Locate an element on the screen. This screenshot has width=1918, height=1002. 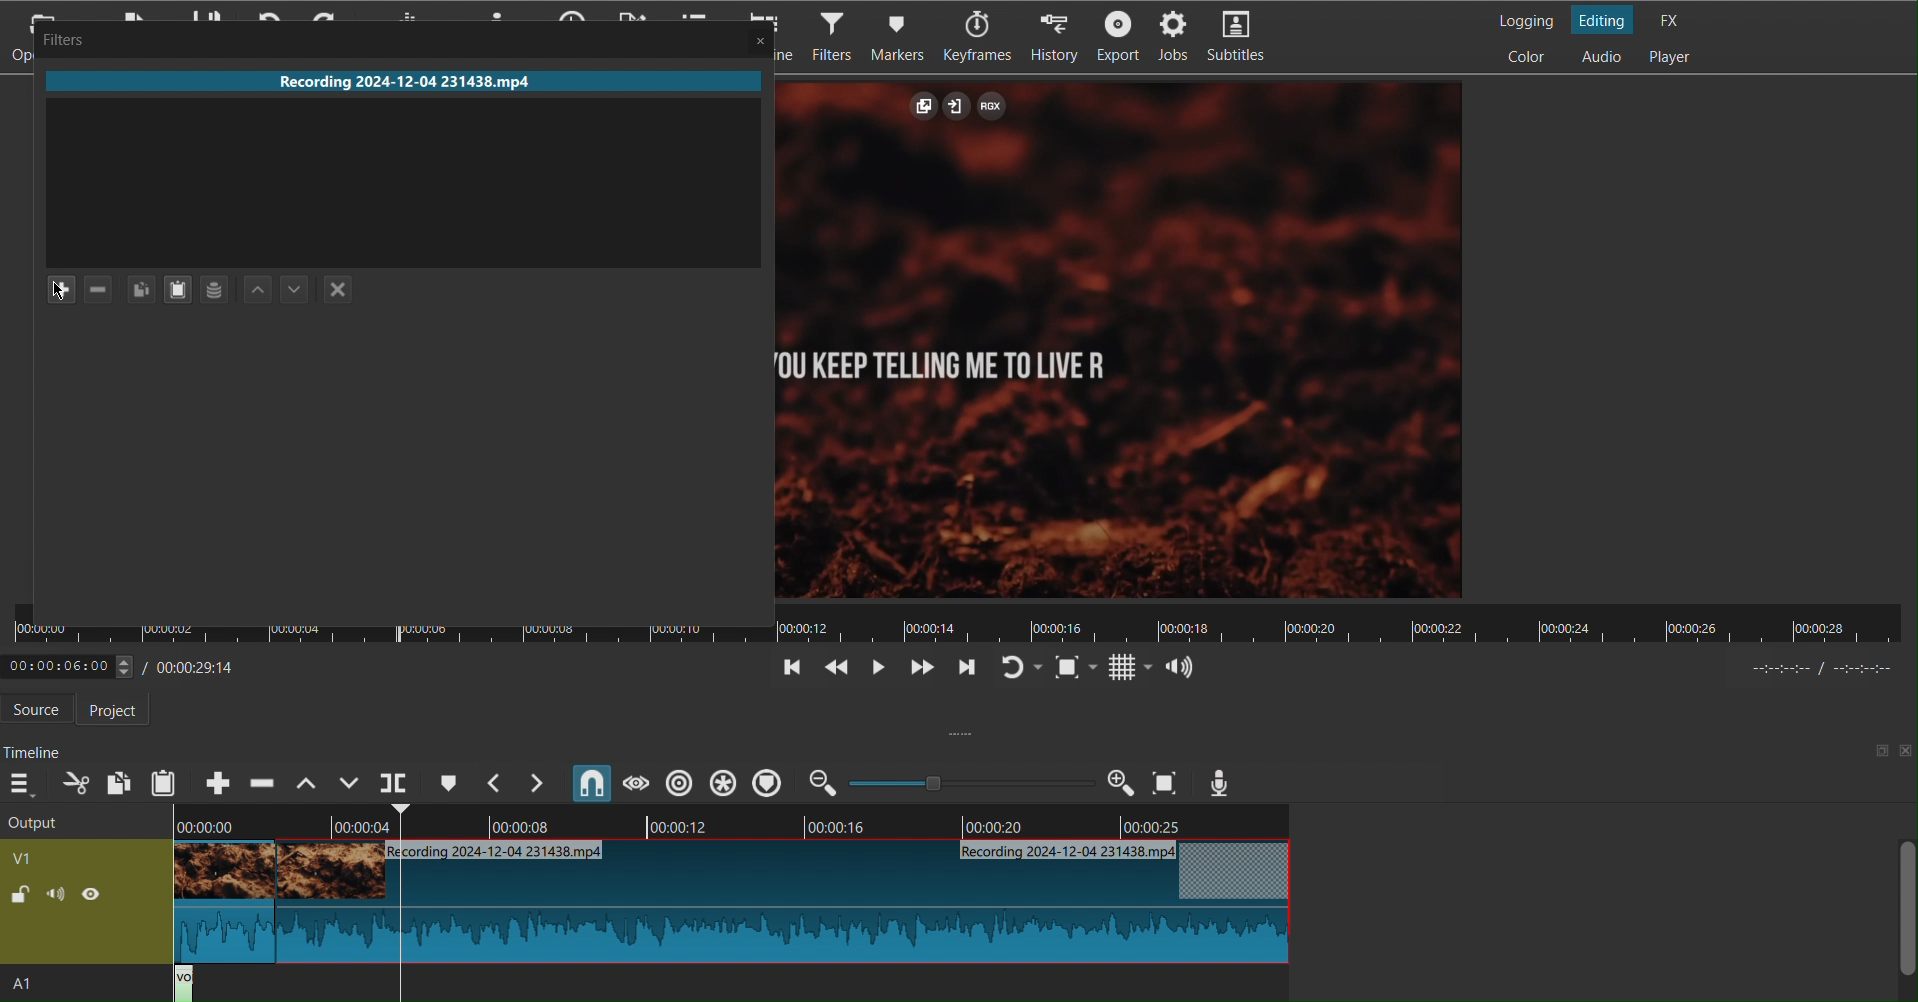
maximize is located at coordinates (1873, 750).